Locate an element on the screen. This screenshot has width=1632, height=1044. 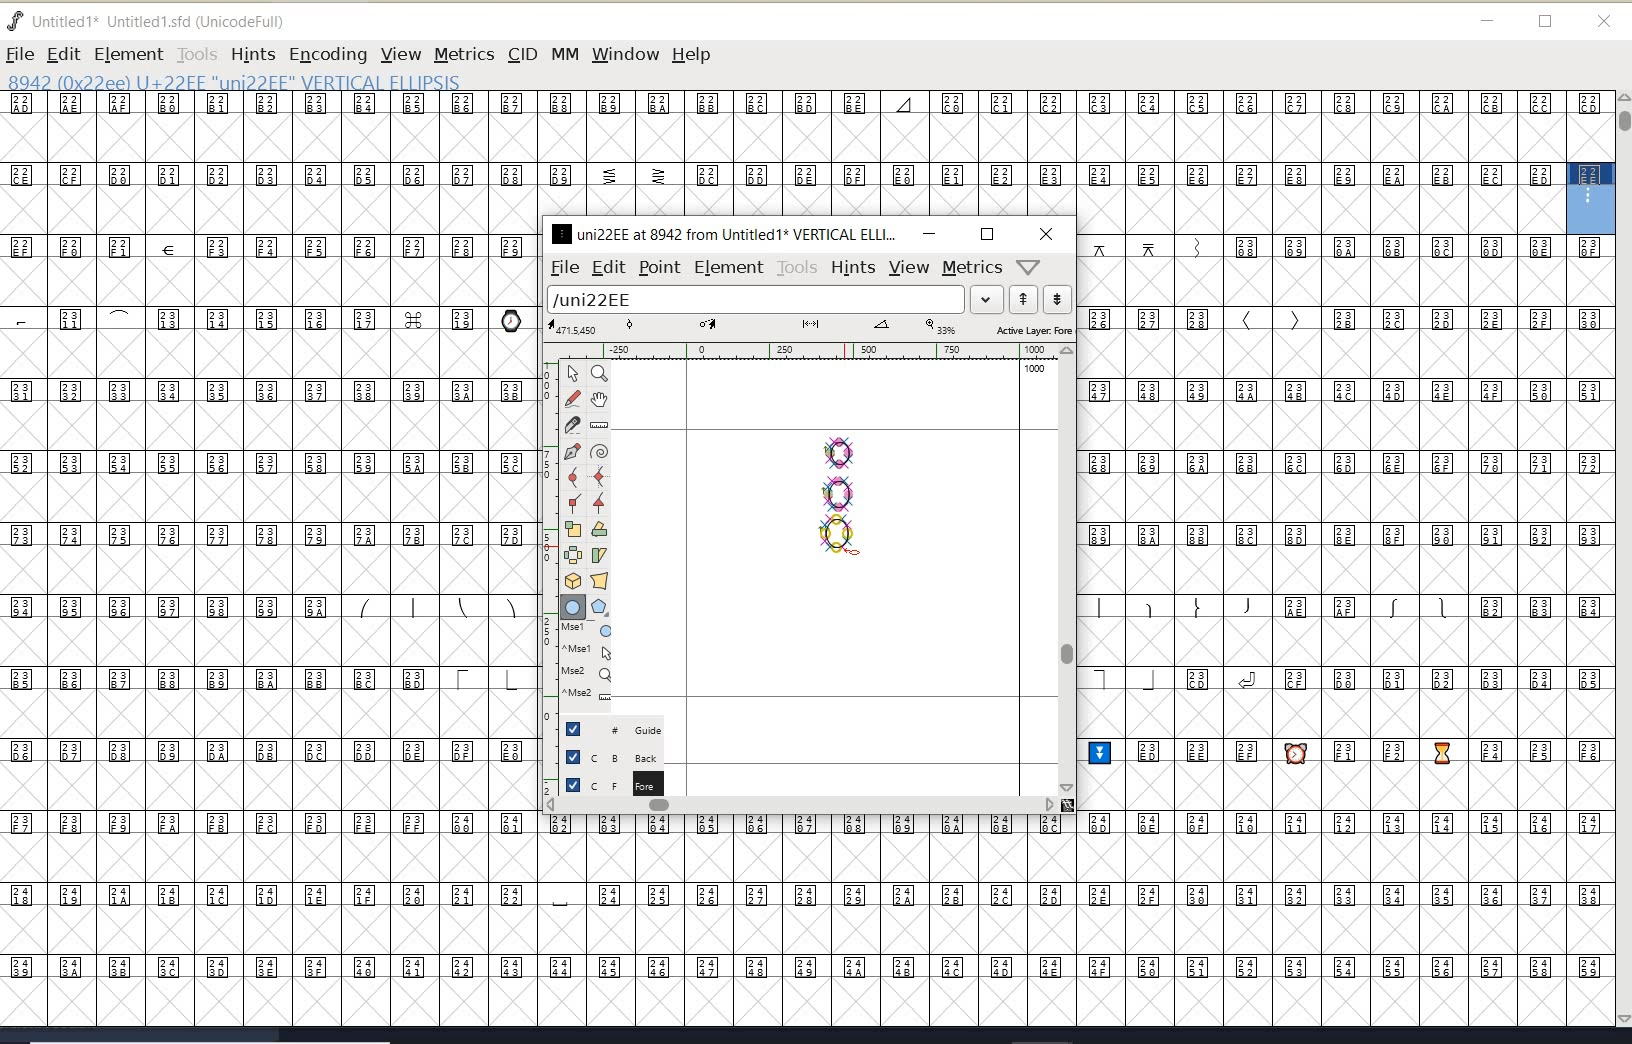
measure distance, angle between points is located at coordinates (600, 424).